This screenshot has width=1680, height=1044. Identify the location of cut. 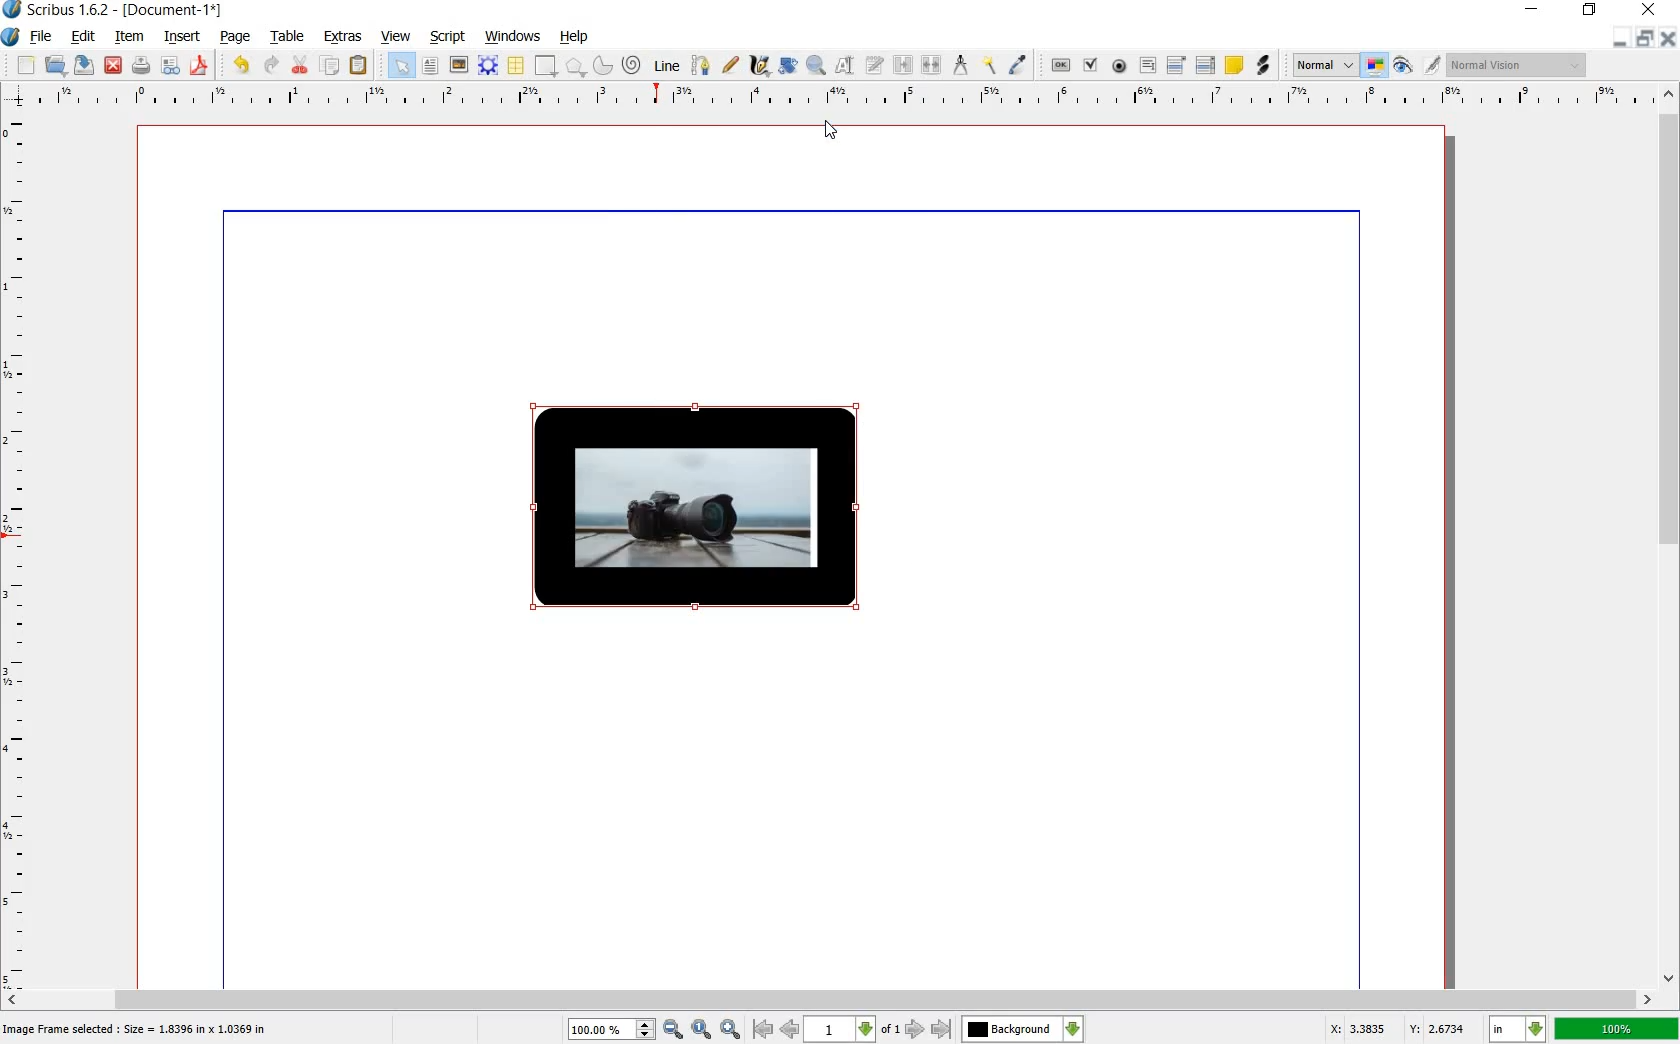
(298, 66).